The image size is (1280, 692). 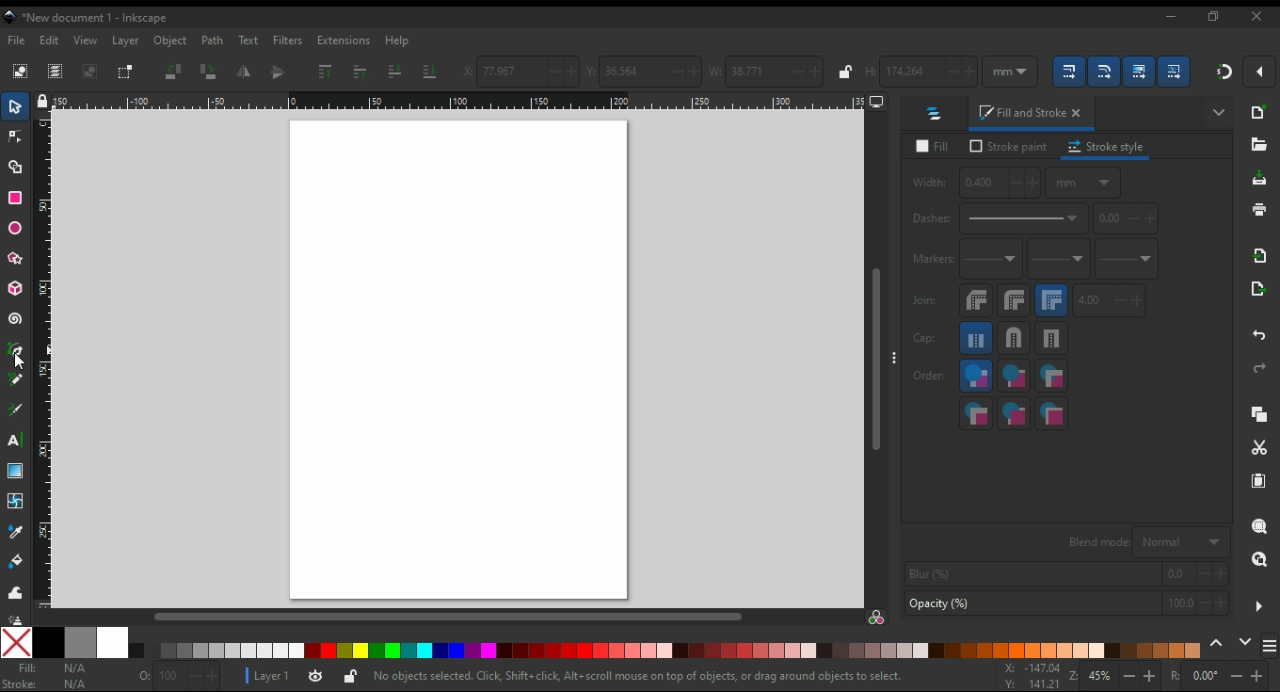 What do you see at coordinates (53, 668) in the screenshot?
I see `fill color` at bounding box center [53, 668].